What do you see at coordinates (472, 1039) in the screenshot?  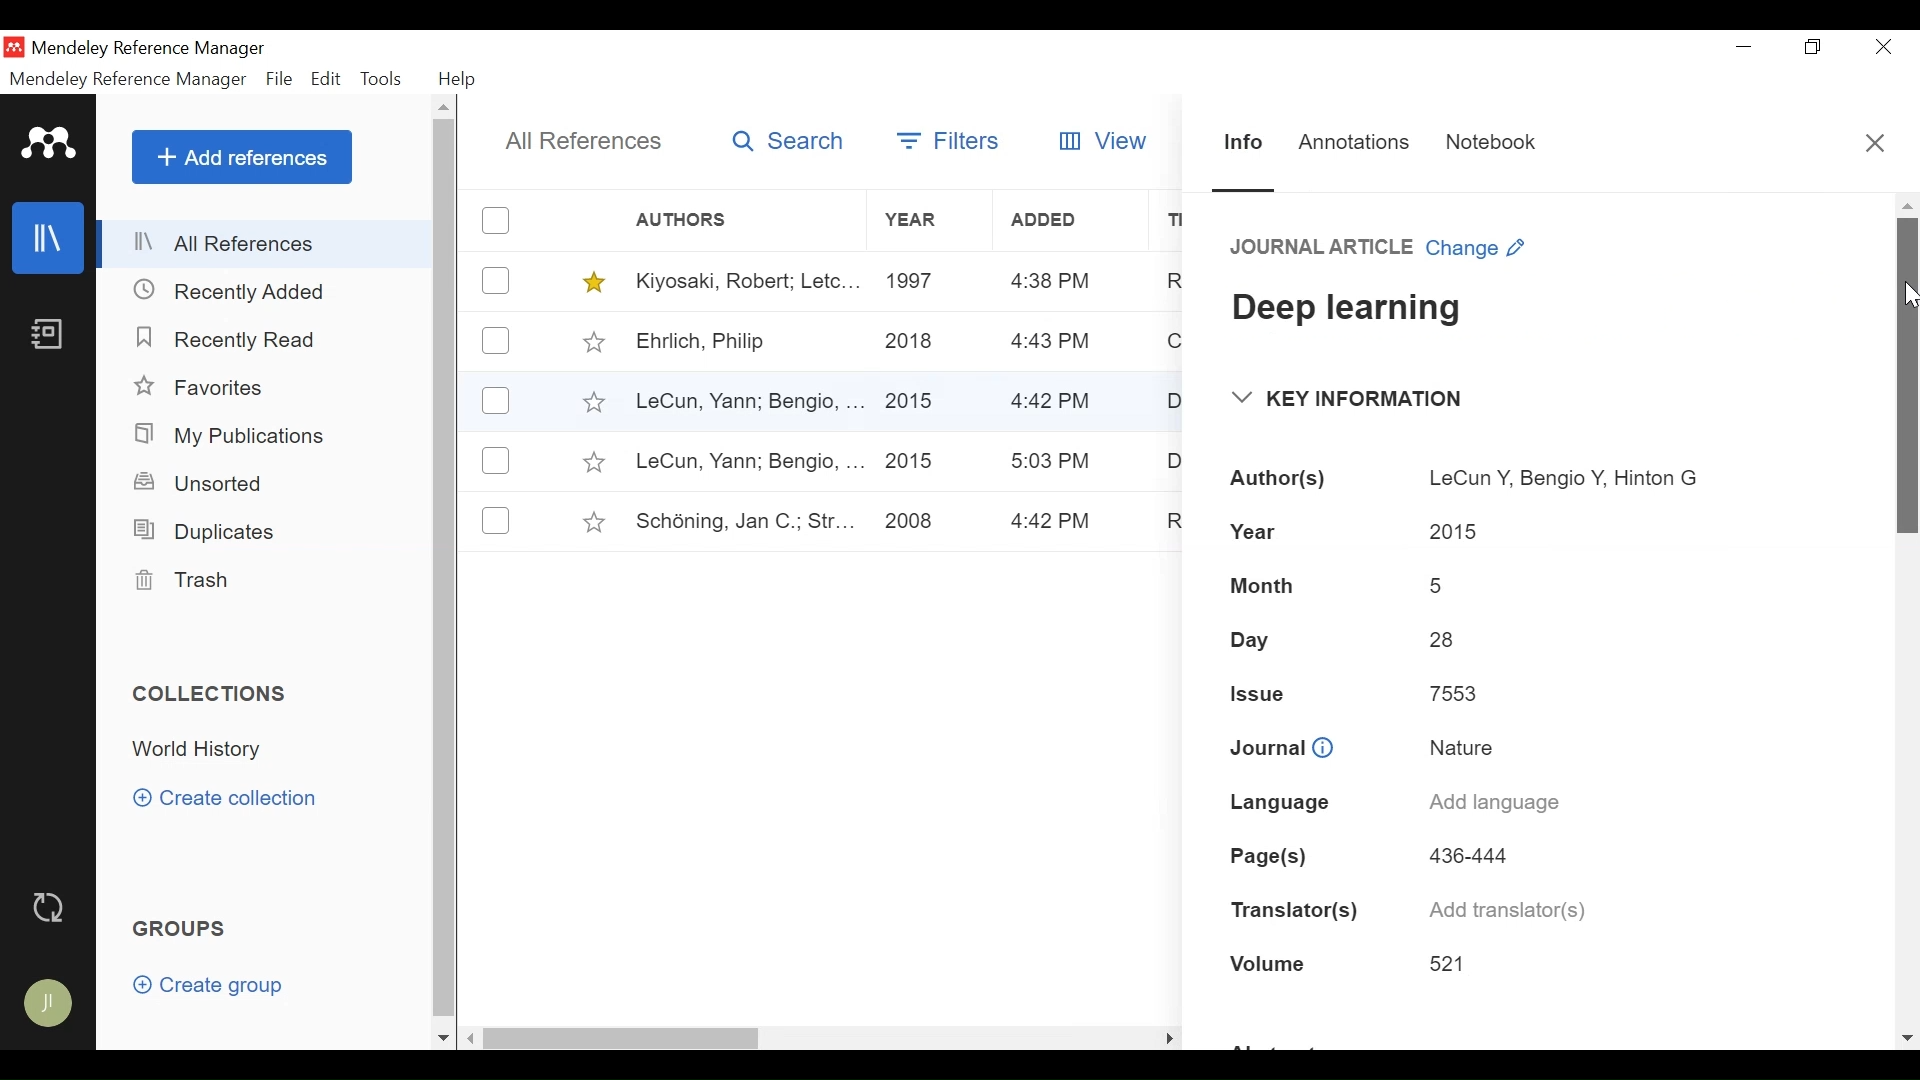 I see `Scroll Right` at bounding box center [472, 1039].